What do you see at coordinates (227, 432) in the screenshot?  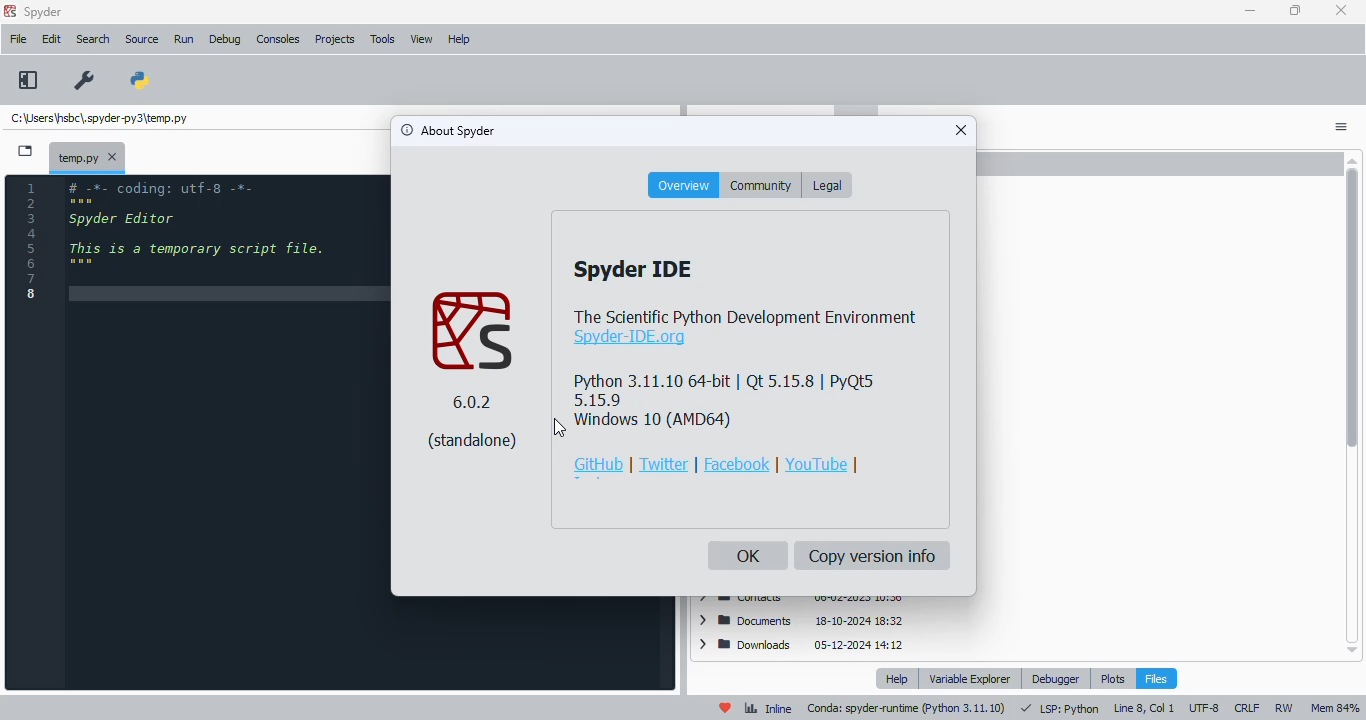 I see `editor` at bounding box center [227, 432].